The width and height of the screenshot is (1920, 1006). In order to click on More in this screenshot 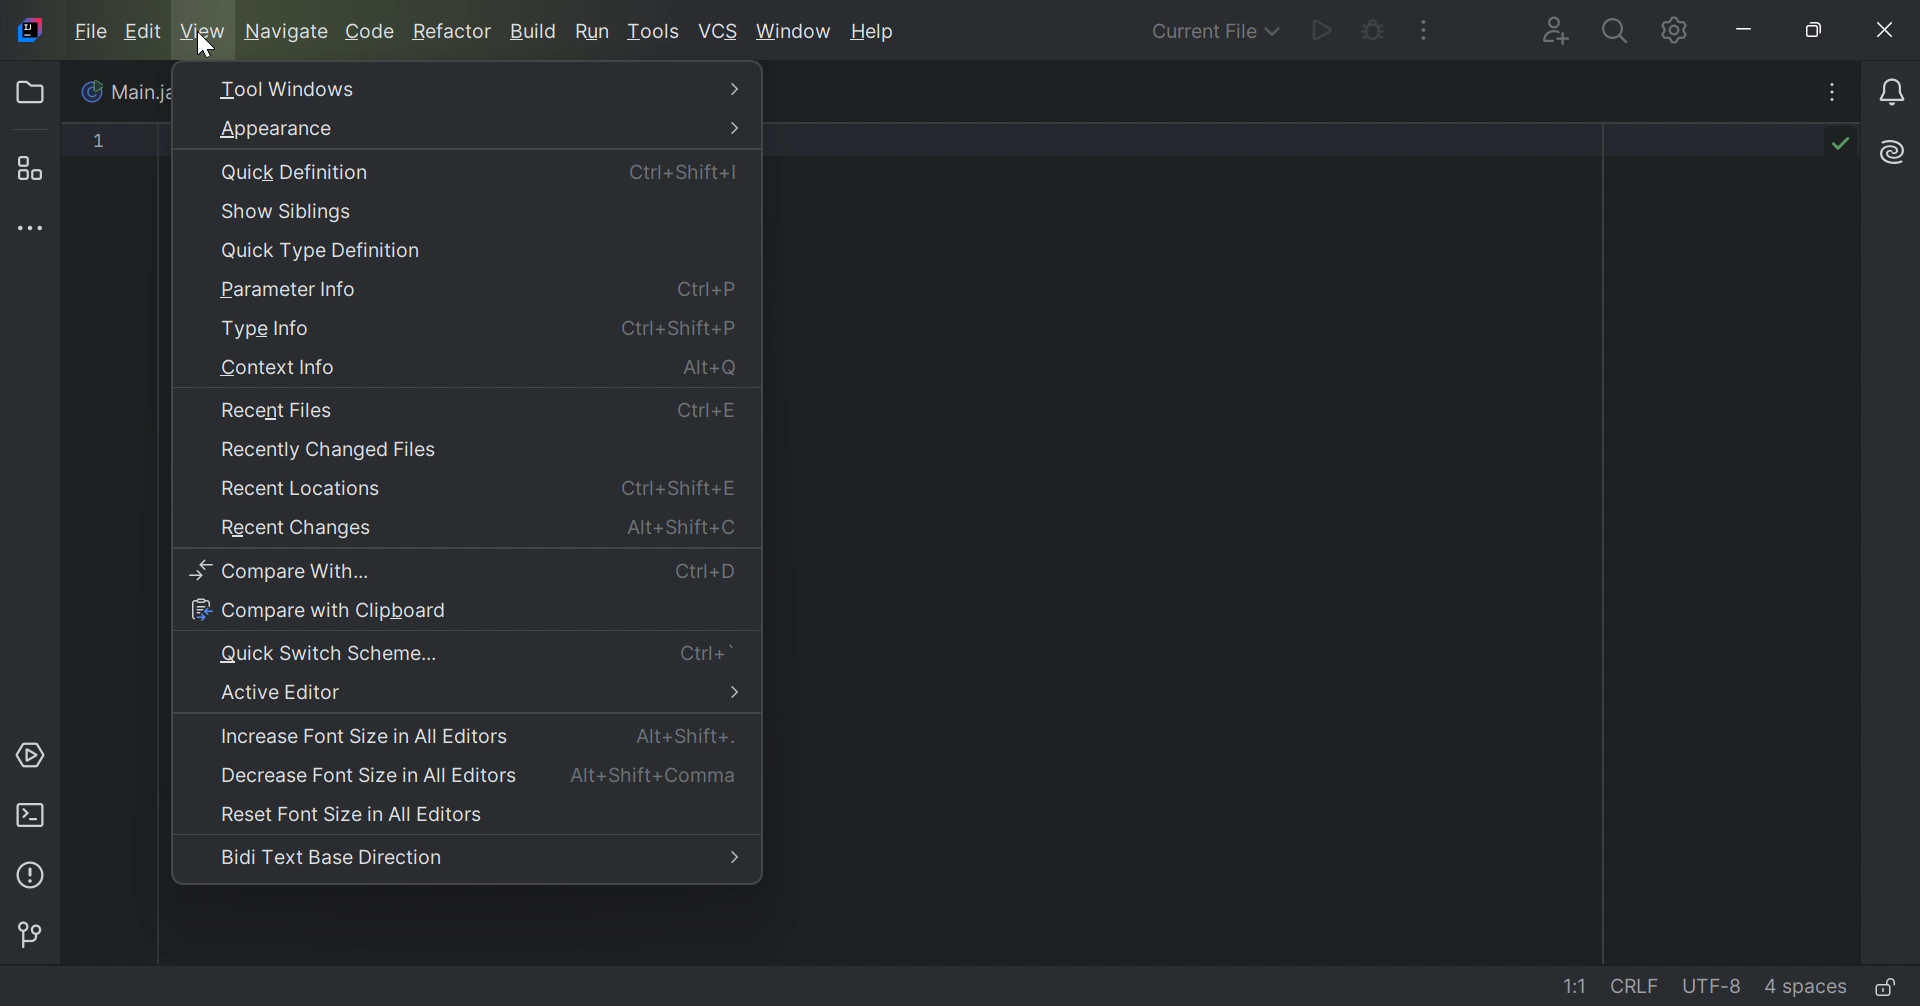, I will do `click(739, 88)`.